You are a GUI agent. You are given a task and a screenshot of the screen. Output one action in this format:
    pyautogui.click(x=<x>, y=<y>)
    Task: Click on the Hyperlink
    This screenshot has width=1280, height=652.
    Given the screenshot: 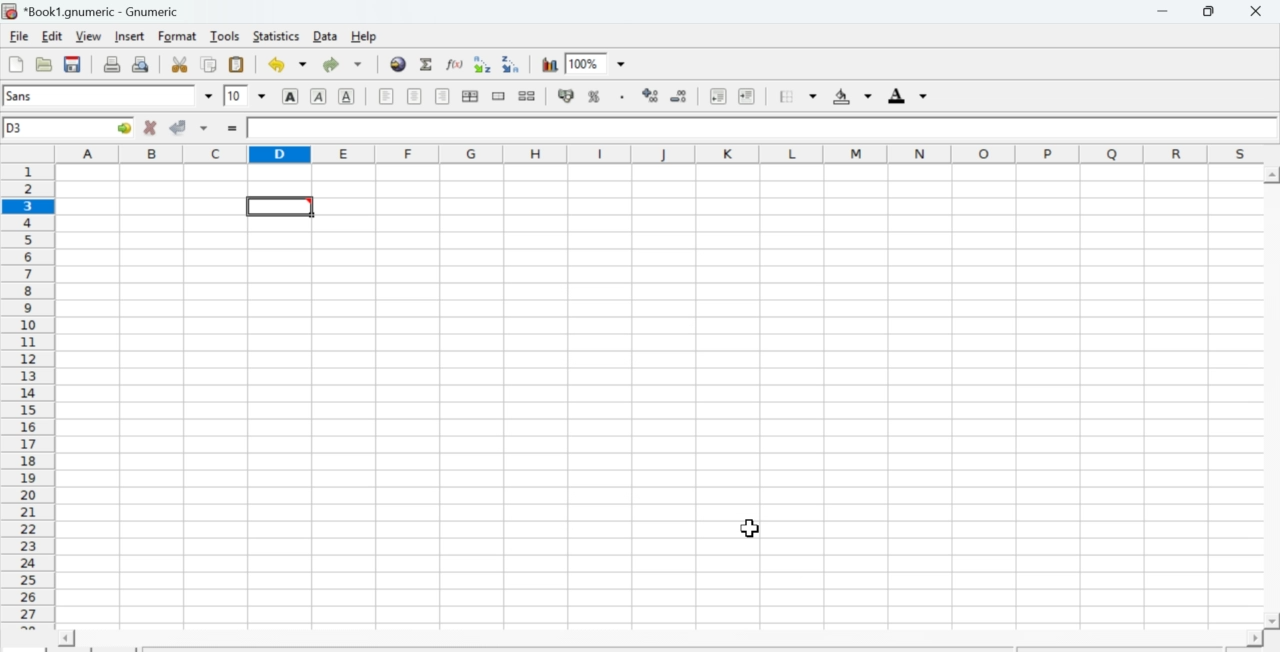 What is the action you would take?
    pyautogui.click(x=398, y=65)
    